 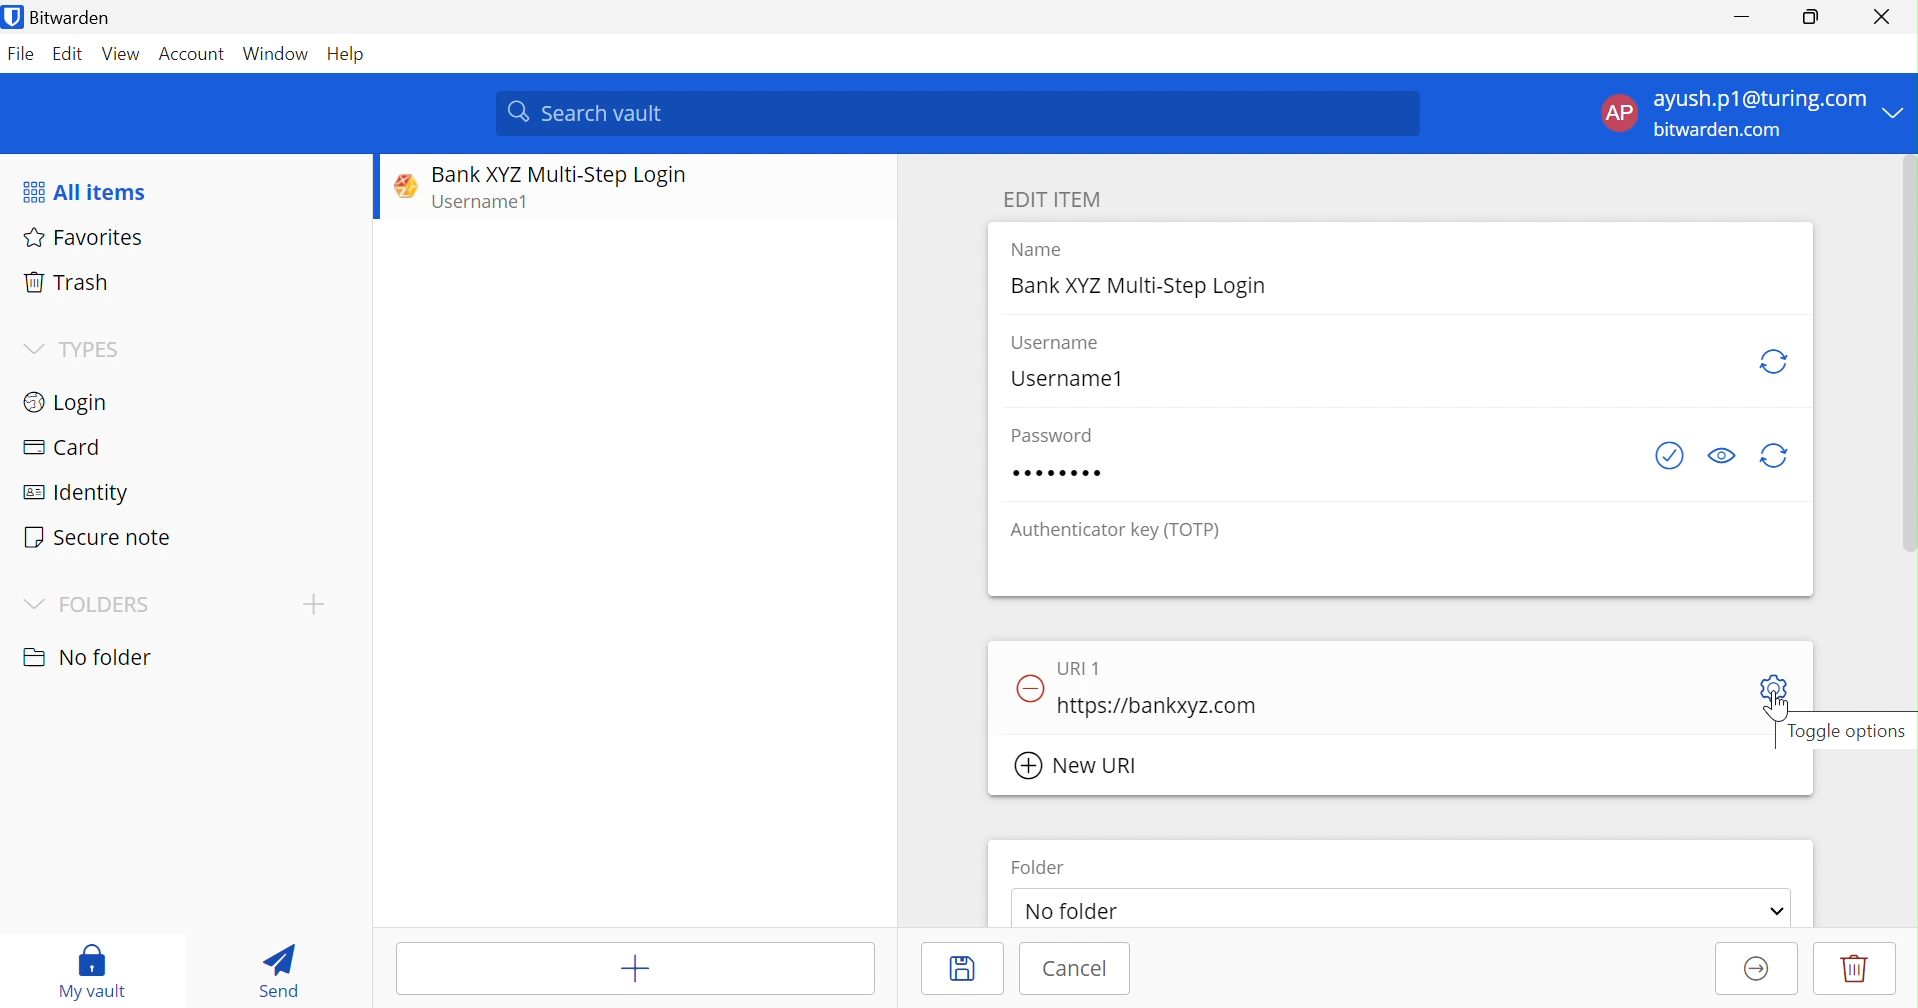 I want to click on Password, so click(x=1056, y=436).